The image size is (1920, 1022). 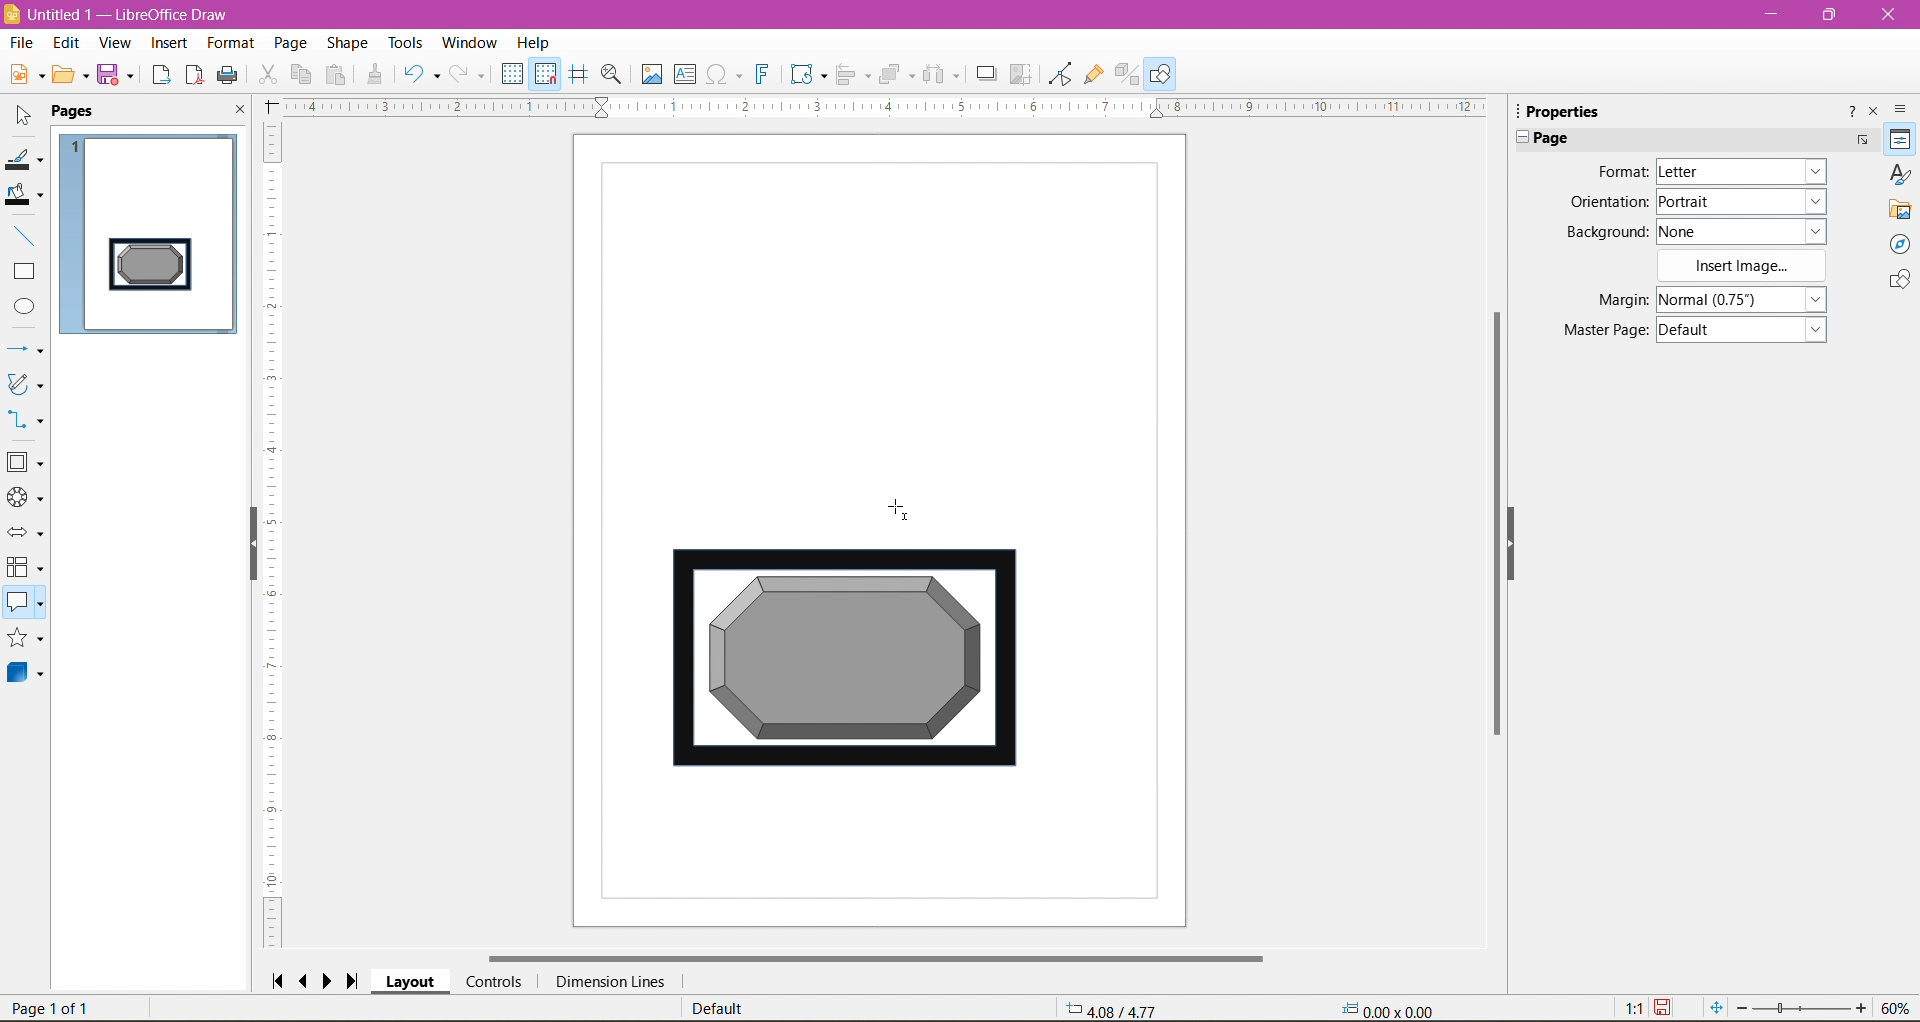 I want to click on Insert Line, so click(x=26, y=237).